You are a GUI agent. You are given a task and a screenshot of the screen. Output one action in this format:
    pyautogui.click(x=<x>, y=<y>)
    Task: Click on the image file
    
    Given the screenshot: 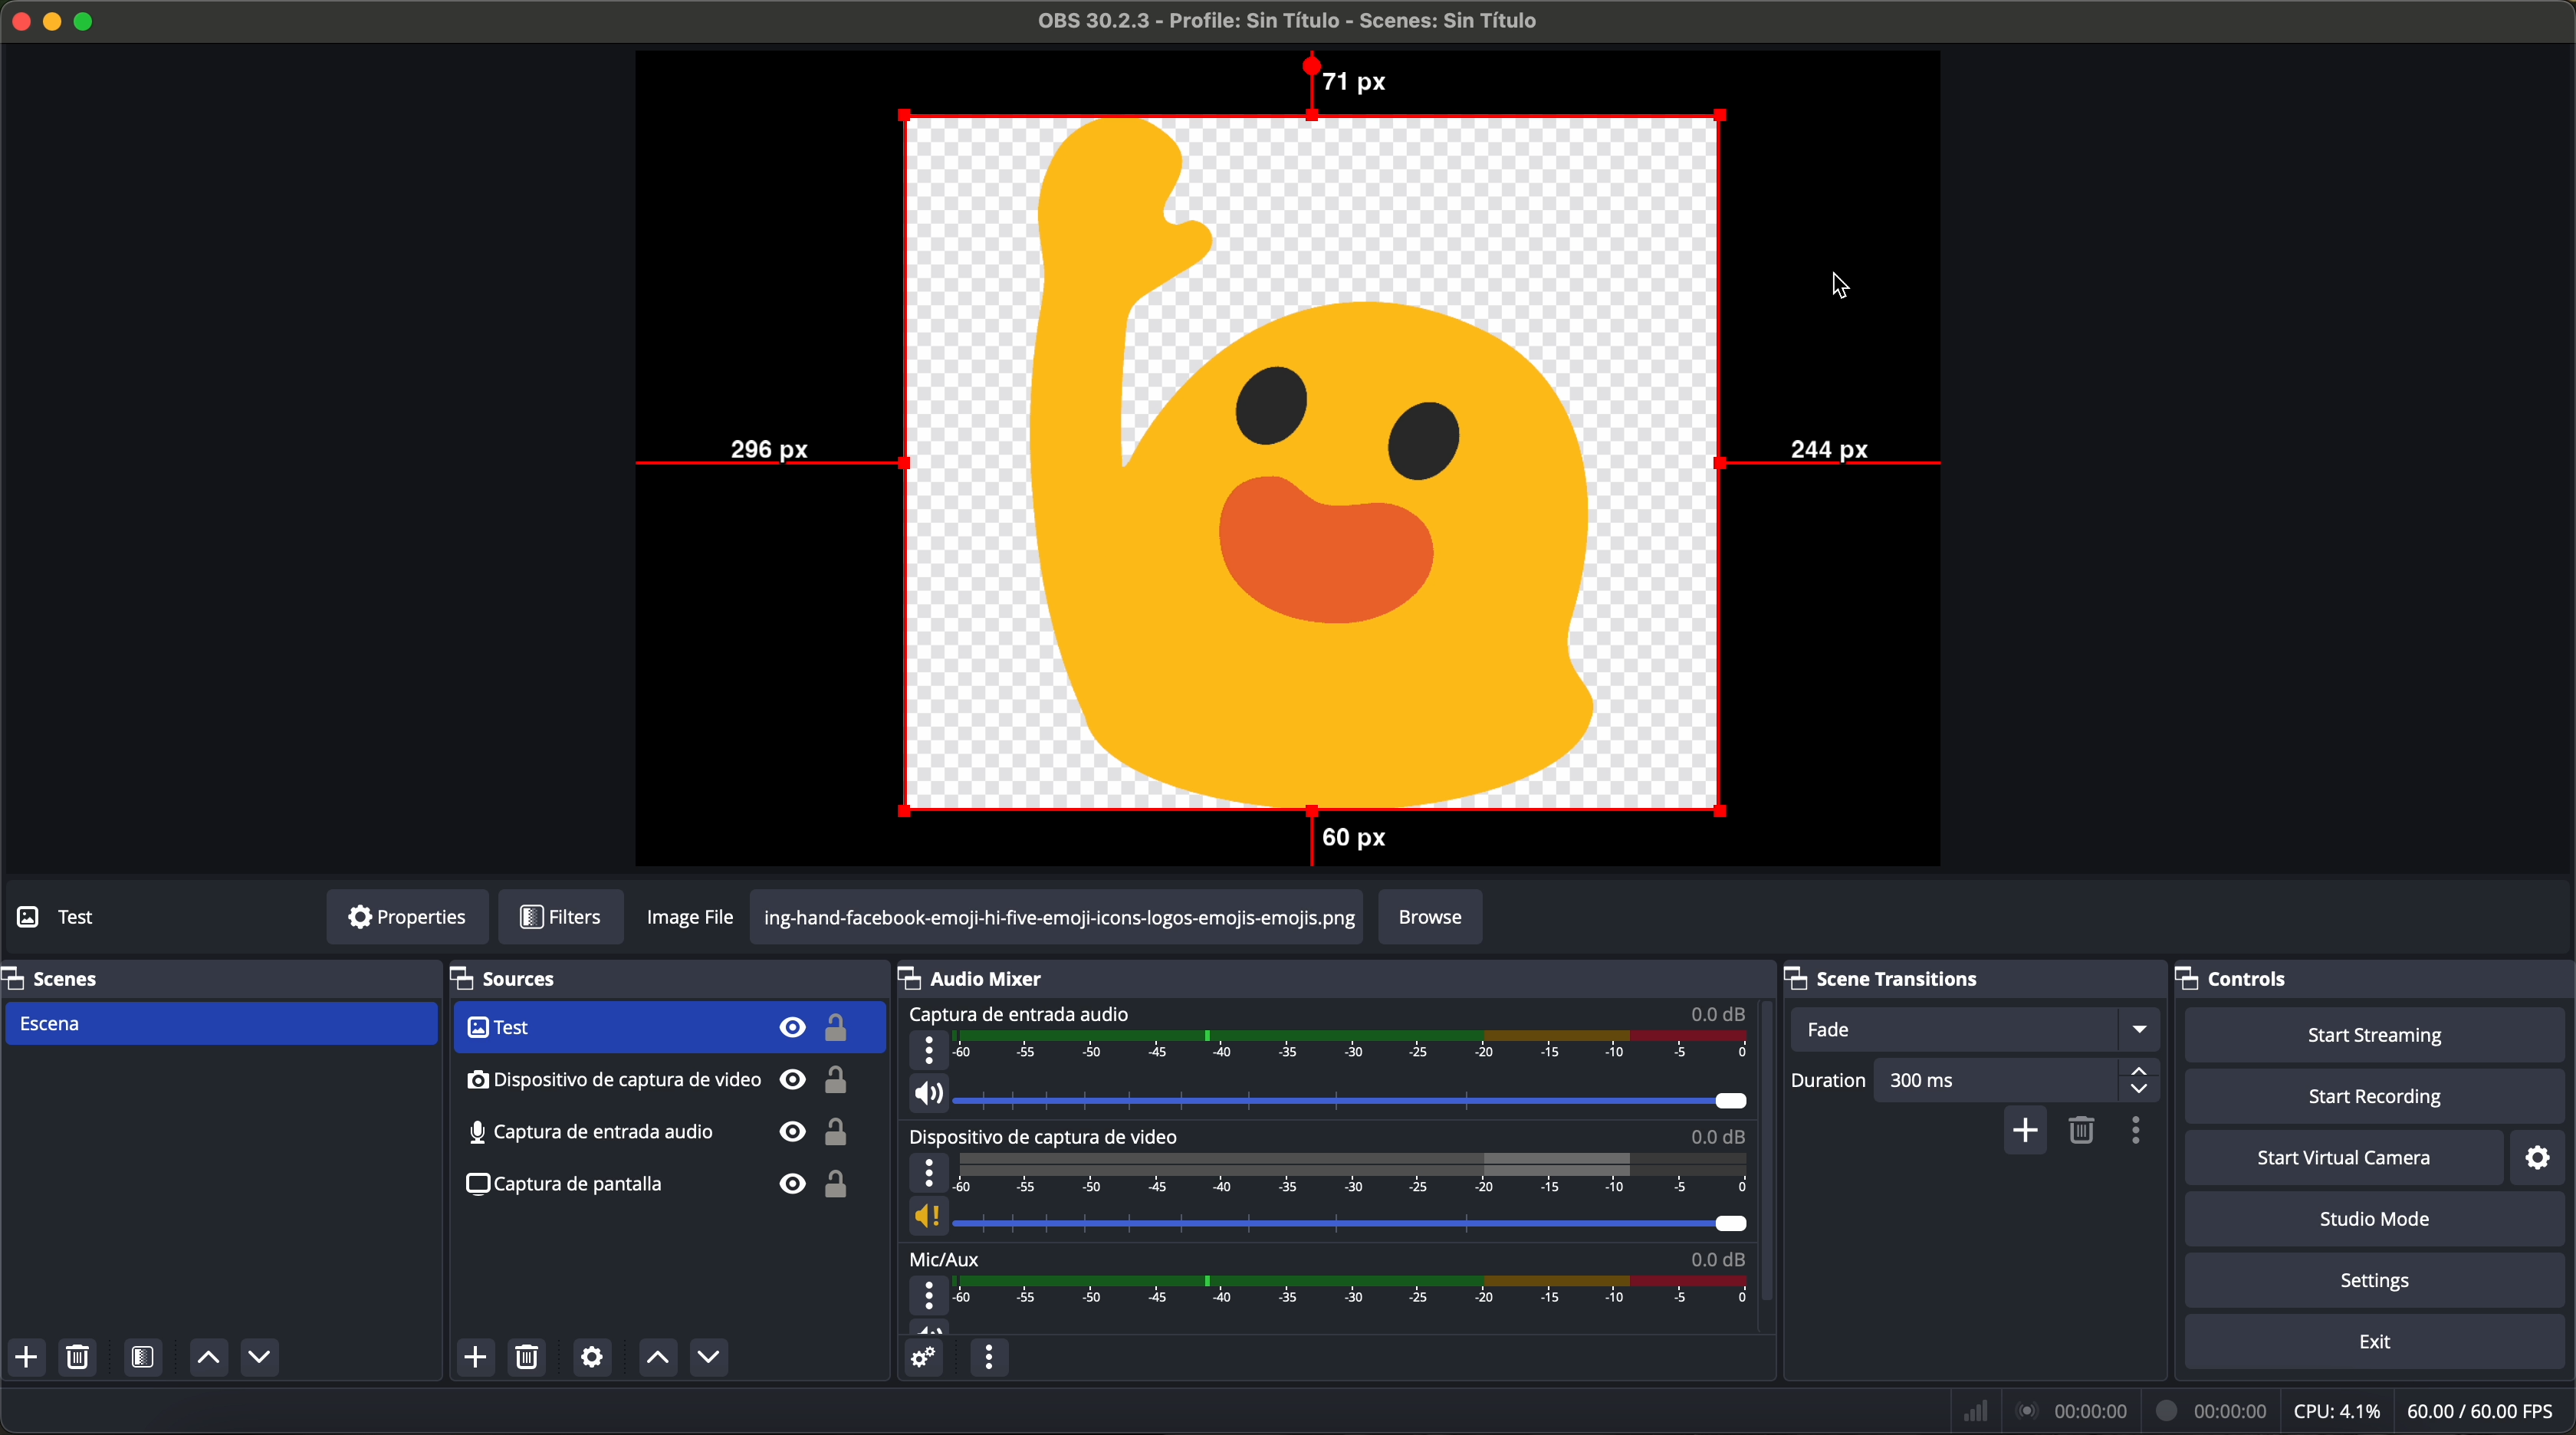 What is the action you would take?
    pyautogui.click(x=695, y=917)
    